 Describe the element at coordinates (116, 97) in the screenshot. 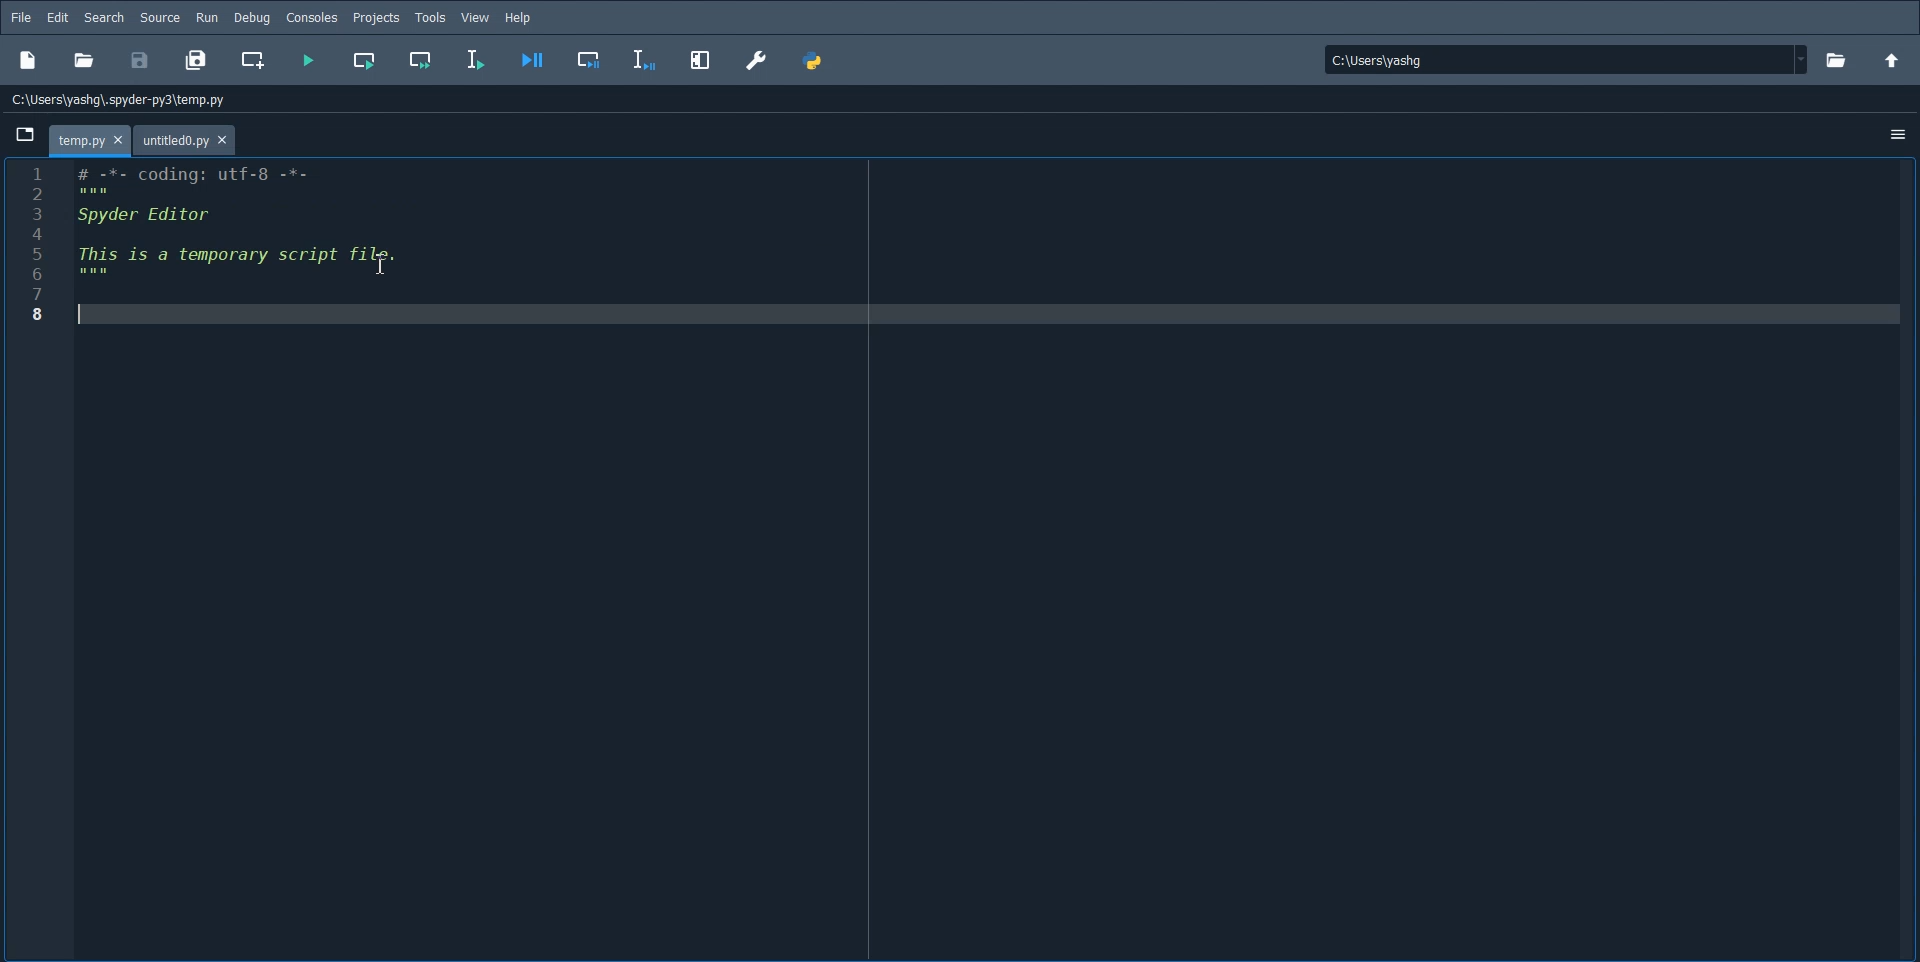

I see `C:\Users\yashg\untitiedo.py` at that location.